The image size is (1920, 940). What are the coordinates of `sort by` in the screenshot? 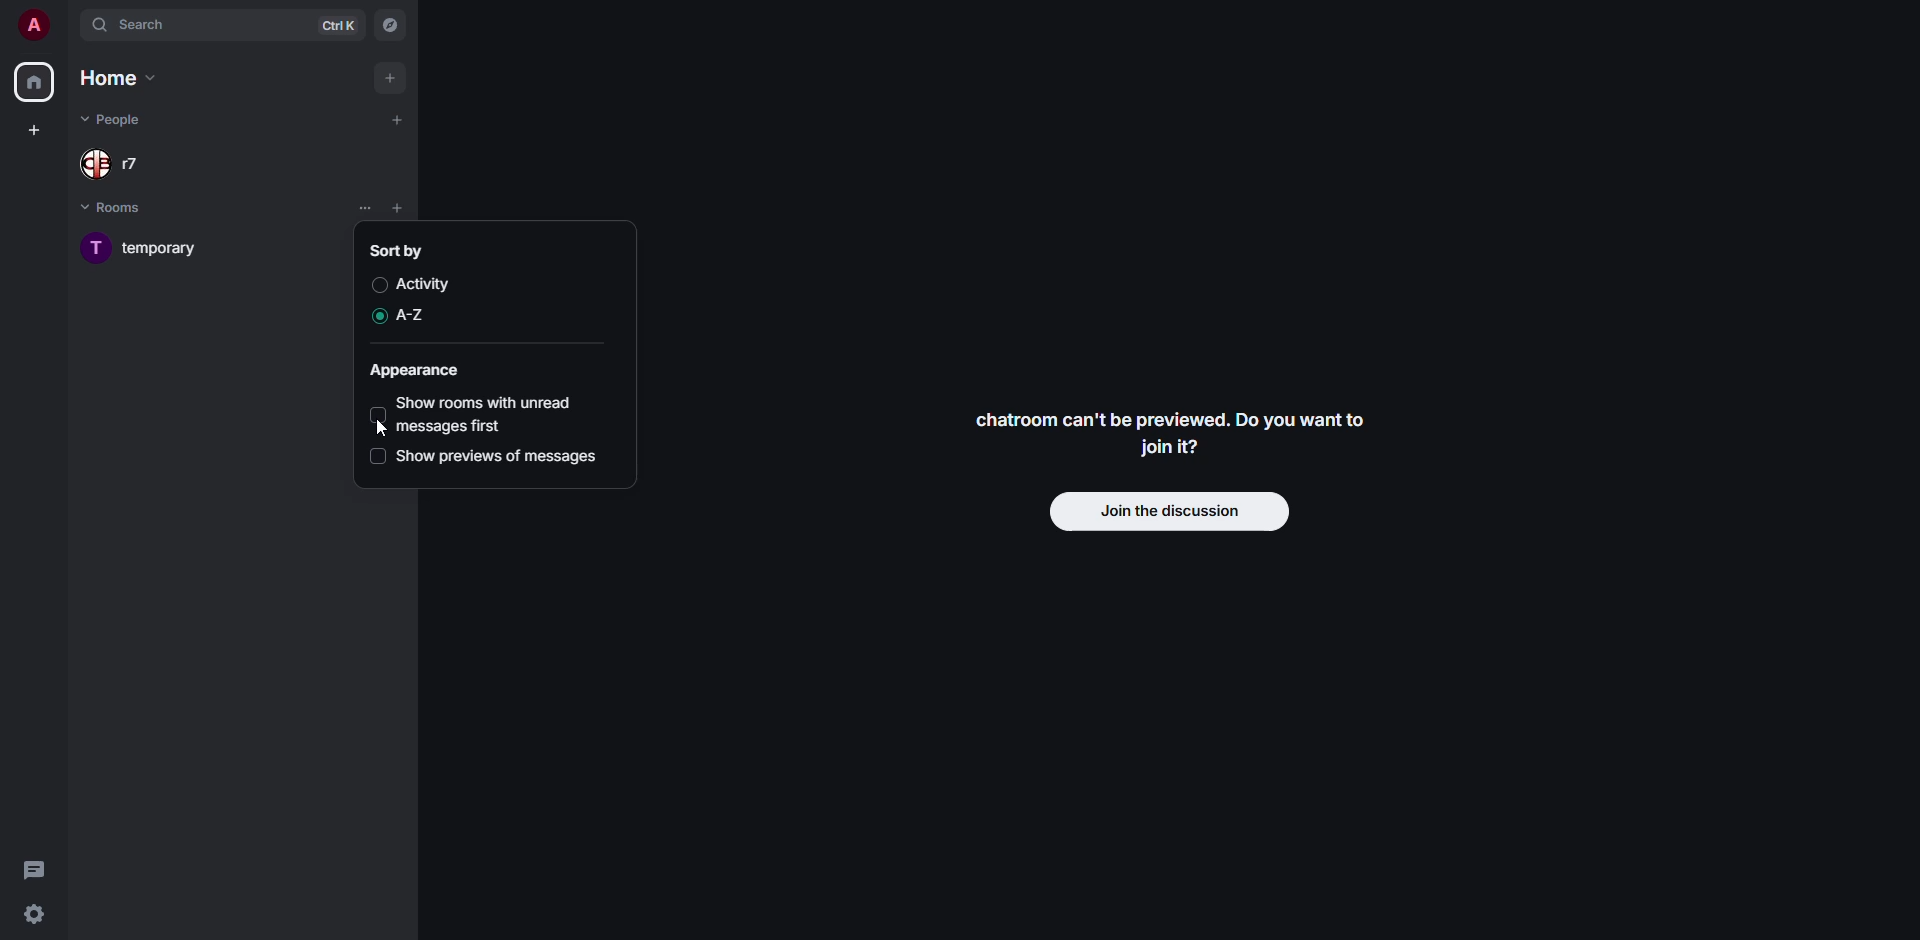 It's located at (397, 248).